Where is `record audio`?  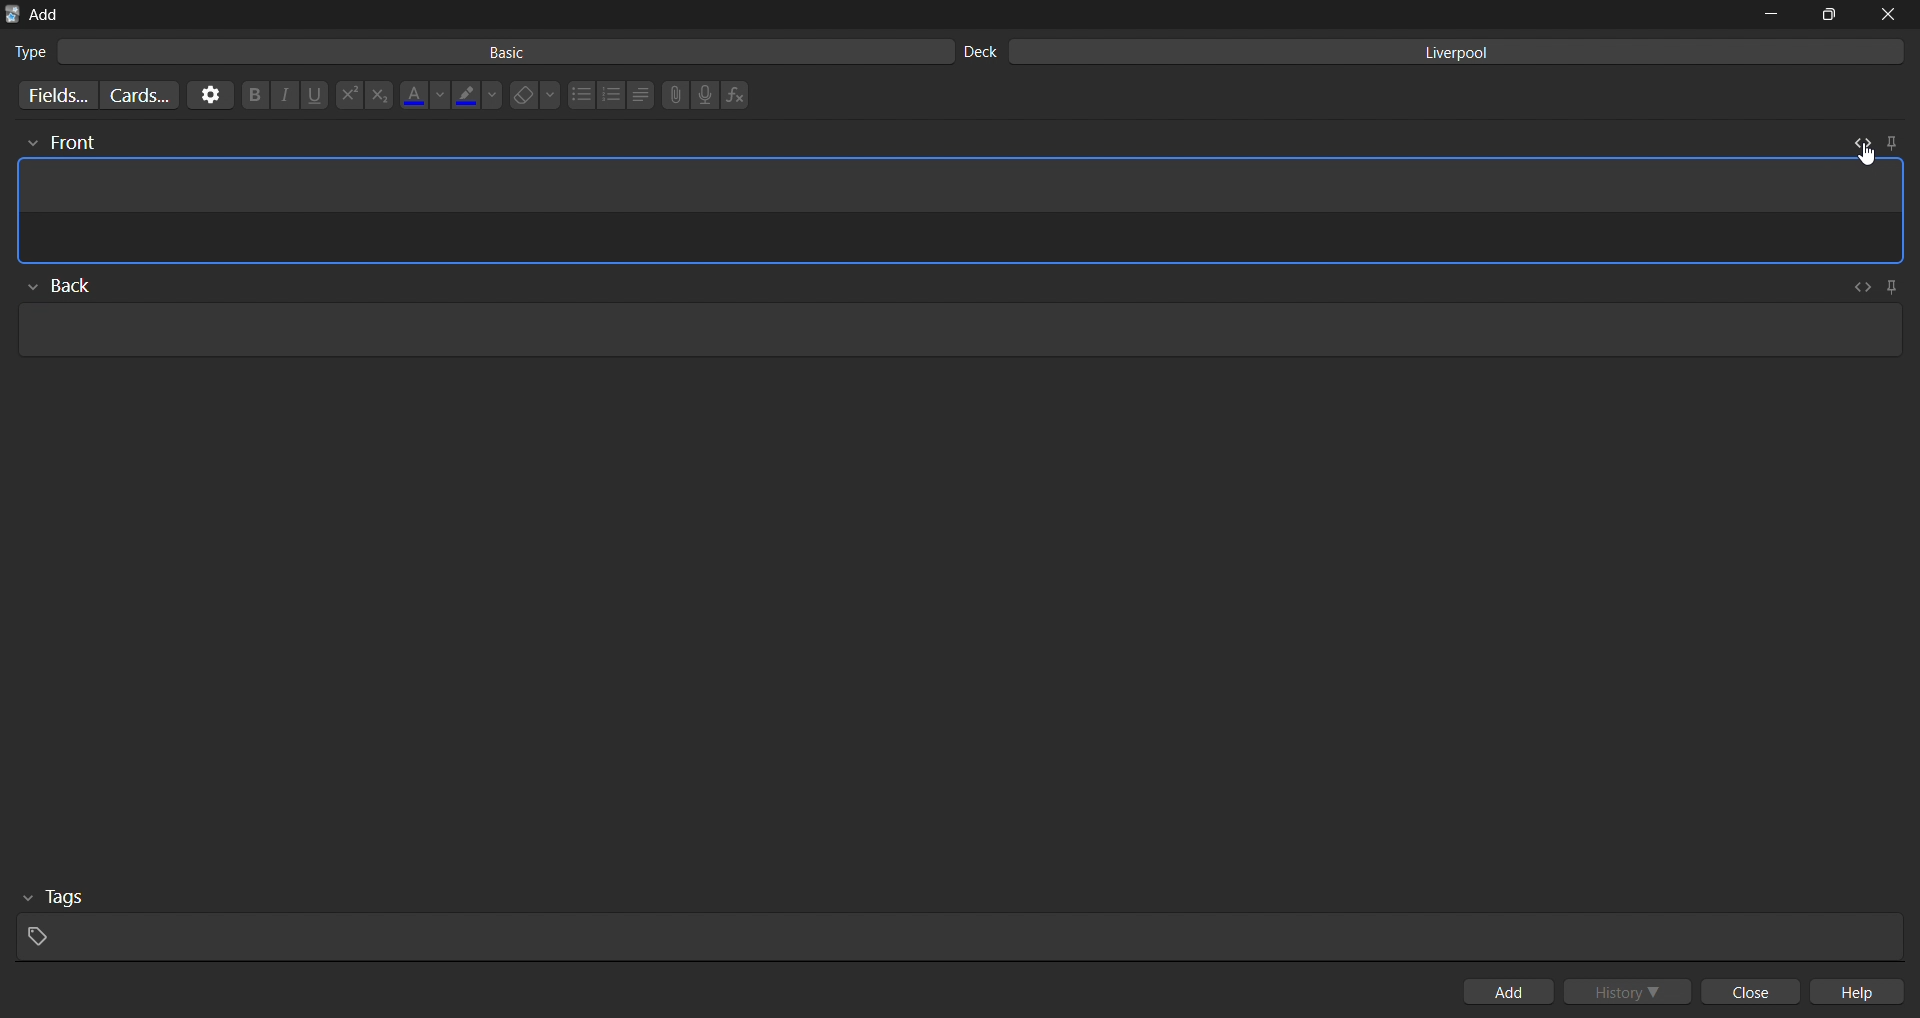 record audio is located at coordinates (710, 96).